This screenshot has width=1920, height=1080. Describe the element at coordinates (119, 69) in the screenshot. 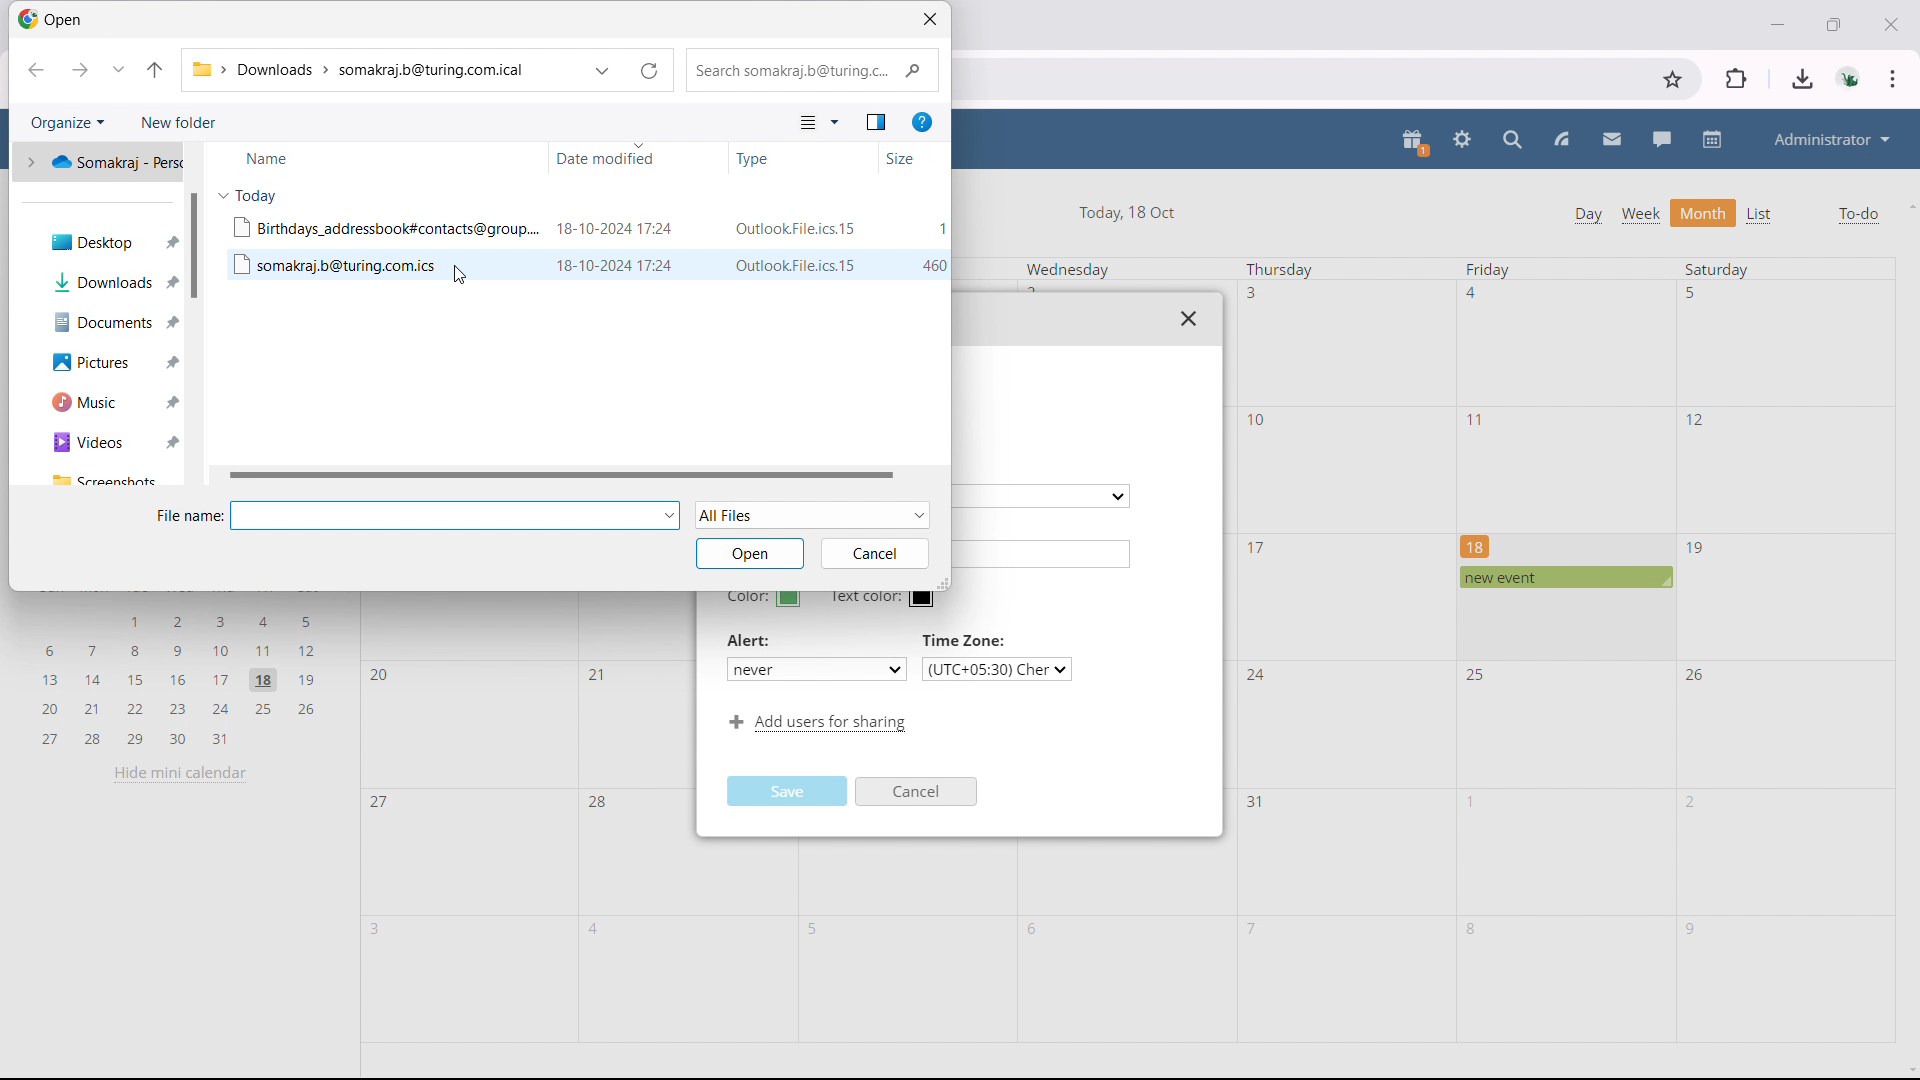

I see `recent location` at that location.